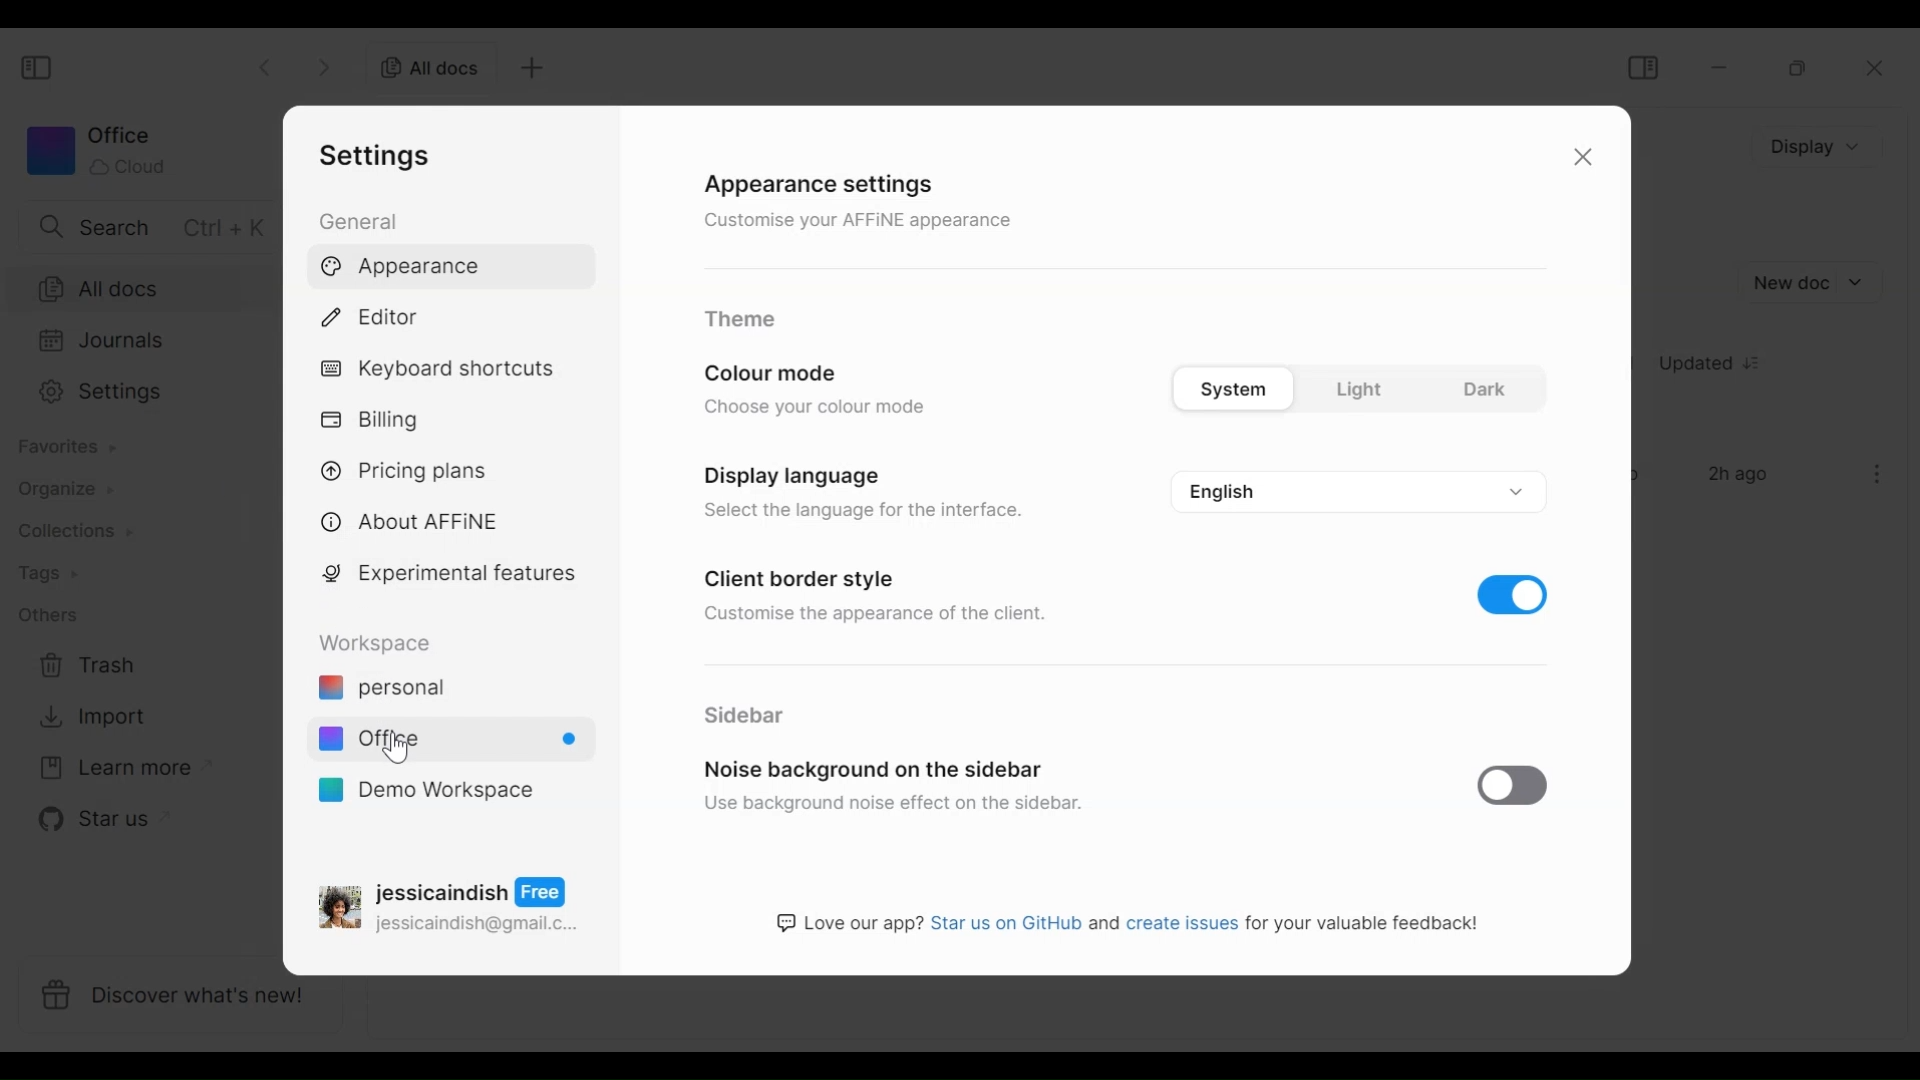  What do you see at coordinates (1131, 927) in the screenshot?
I see ` Love our app? Star us on GitHub and create issues for your valuable feedback!` at bounding box center [1131, 927].